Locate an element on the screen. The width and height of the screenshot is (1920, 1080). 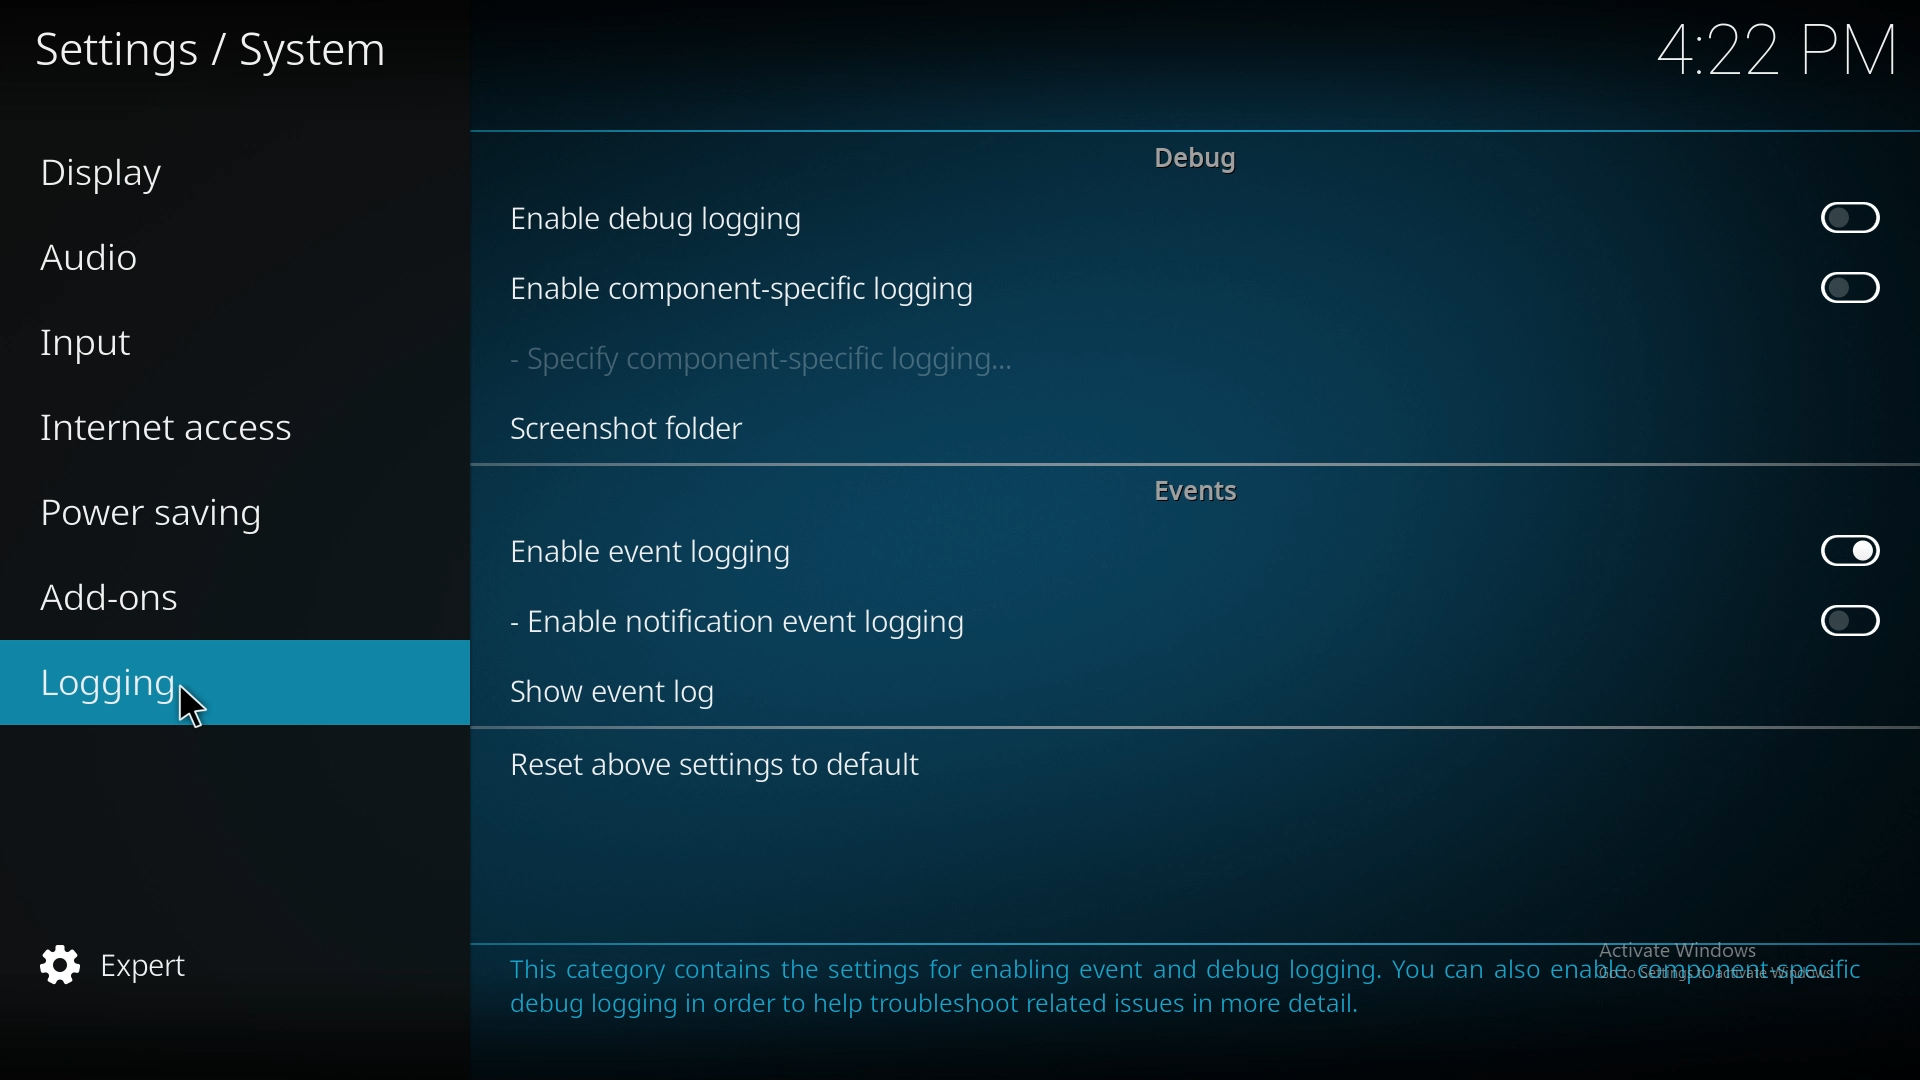
internet access is located at coordinates (220, 430).